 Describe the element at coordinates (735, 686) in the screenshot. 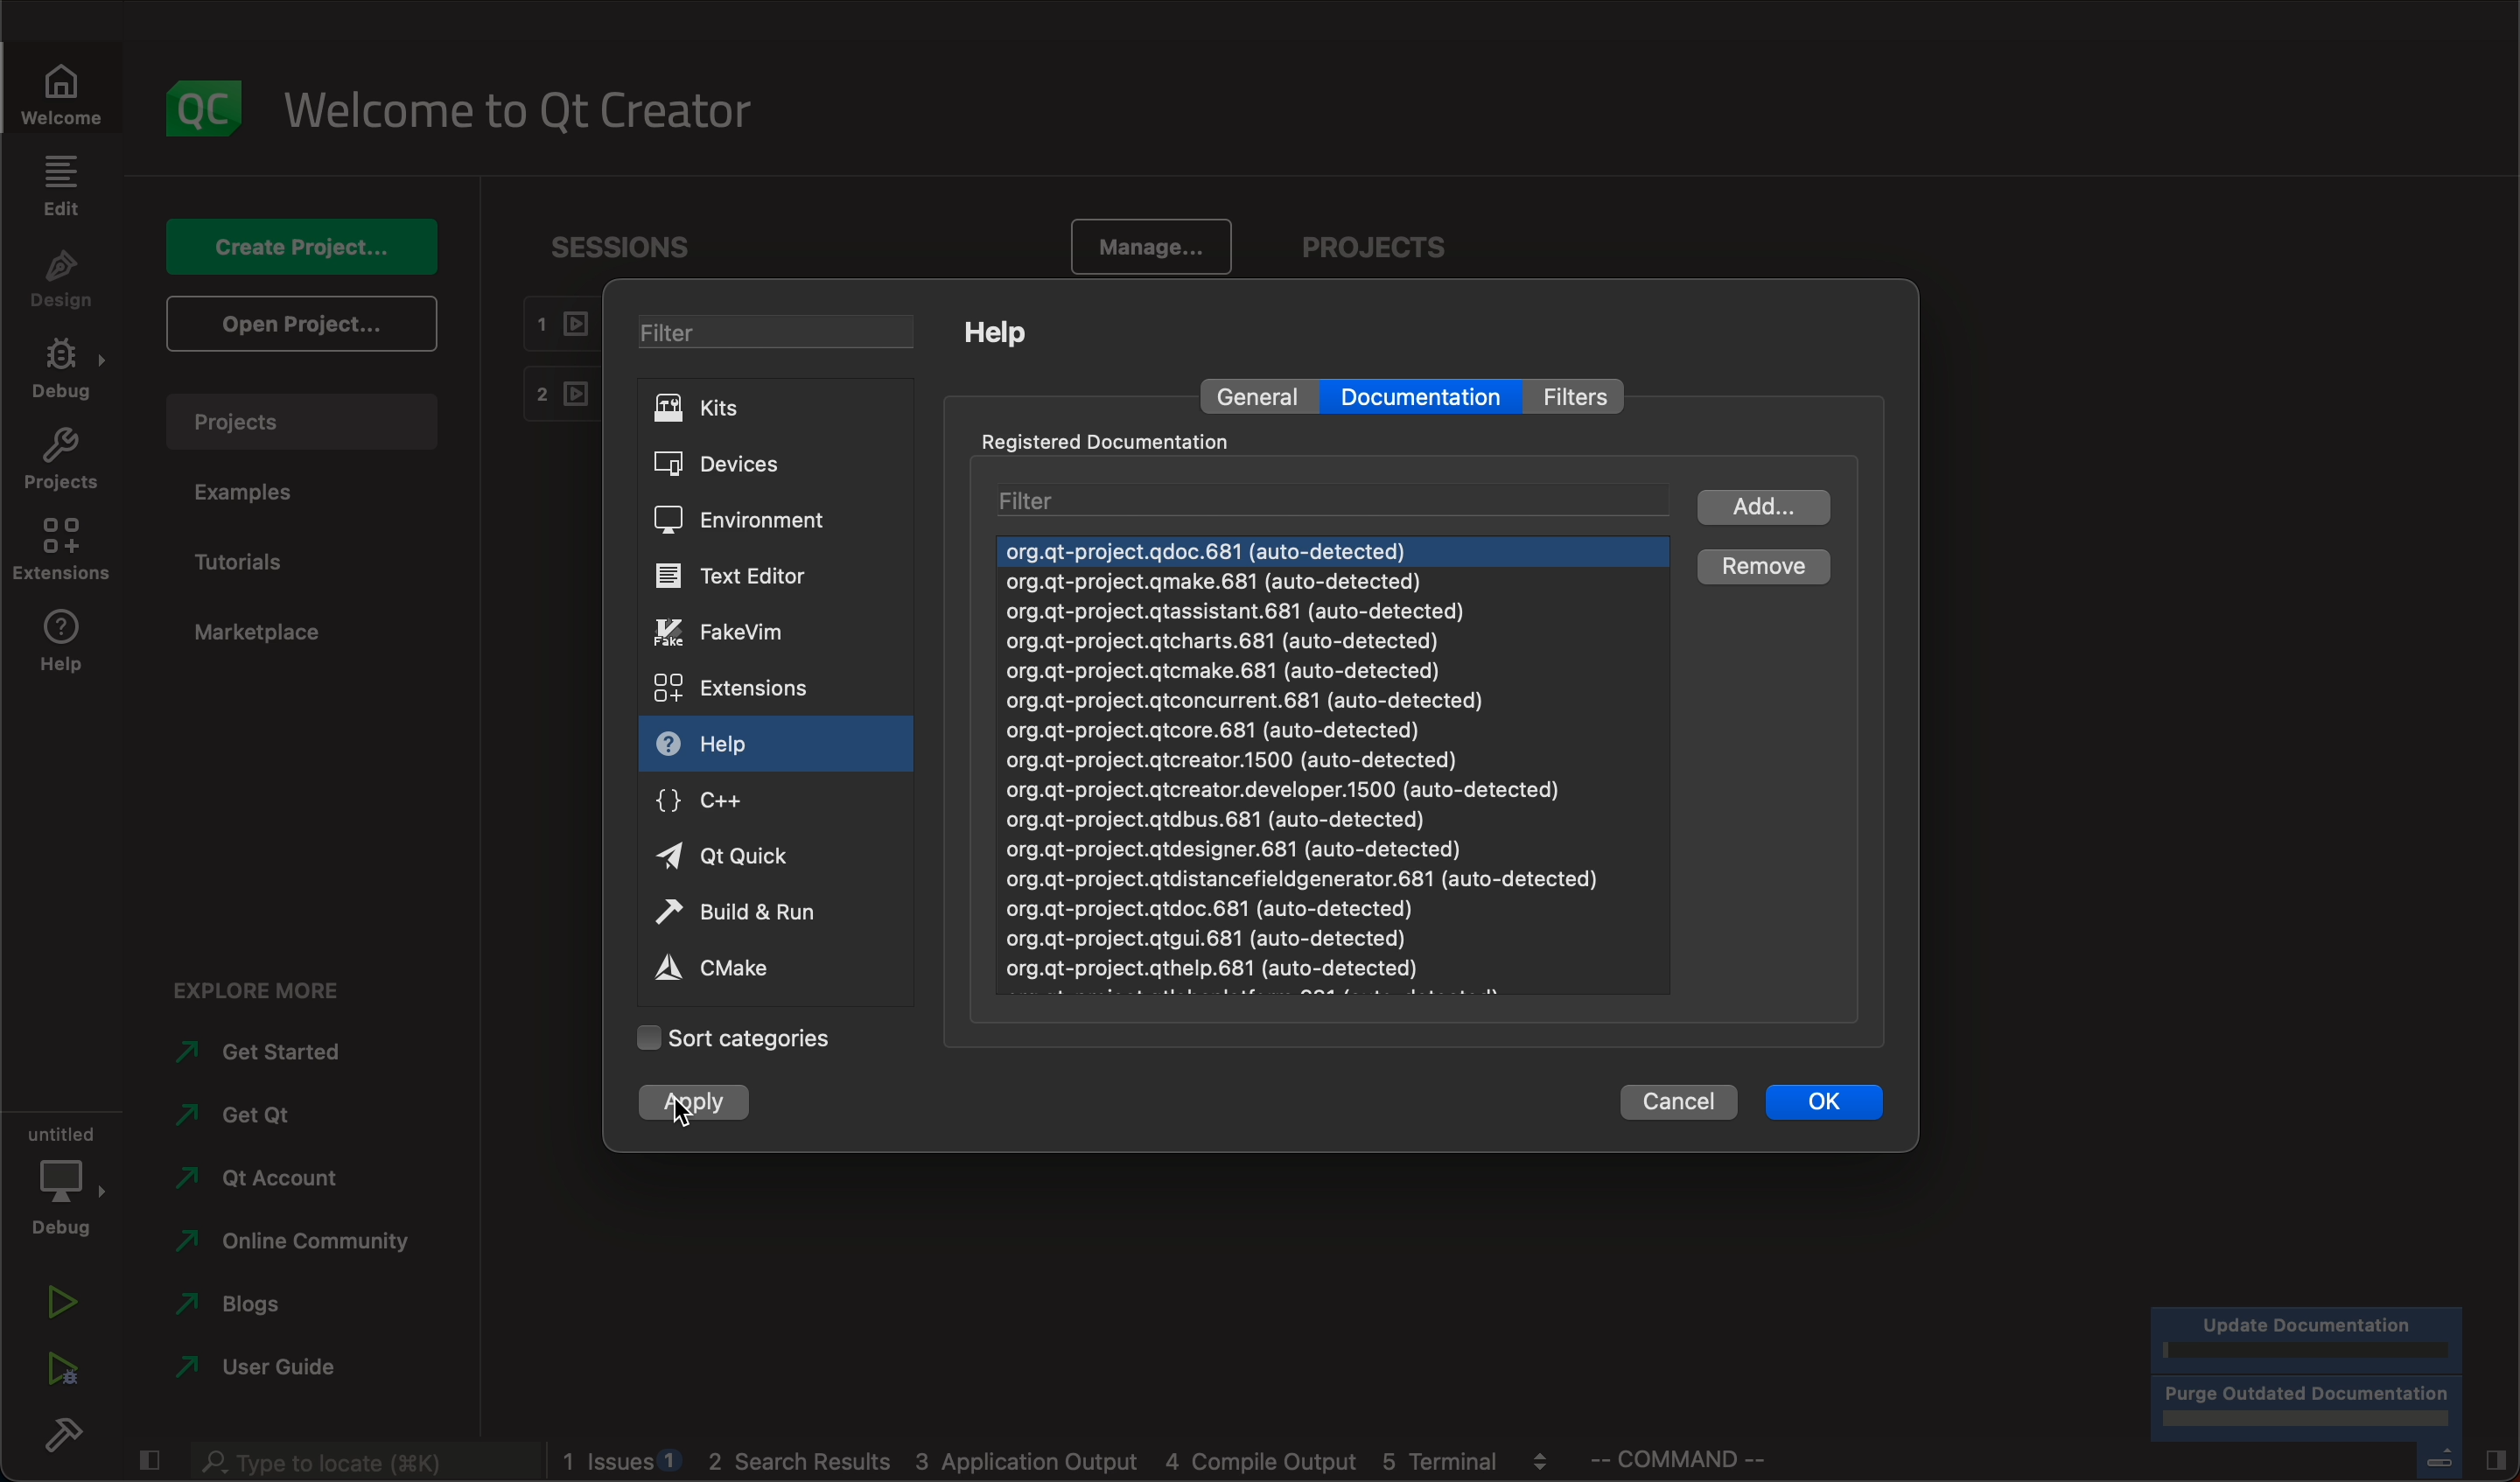

I see `extensions` at that location.